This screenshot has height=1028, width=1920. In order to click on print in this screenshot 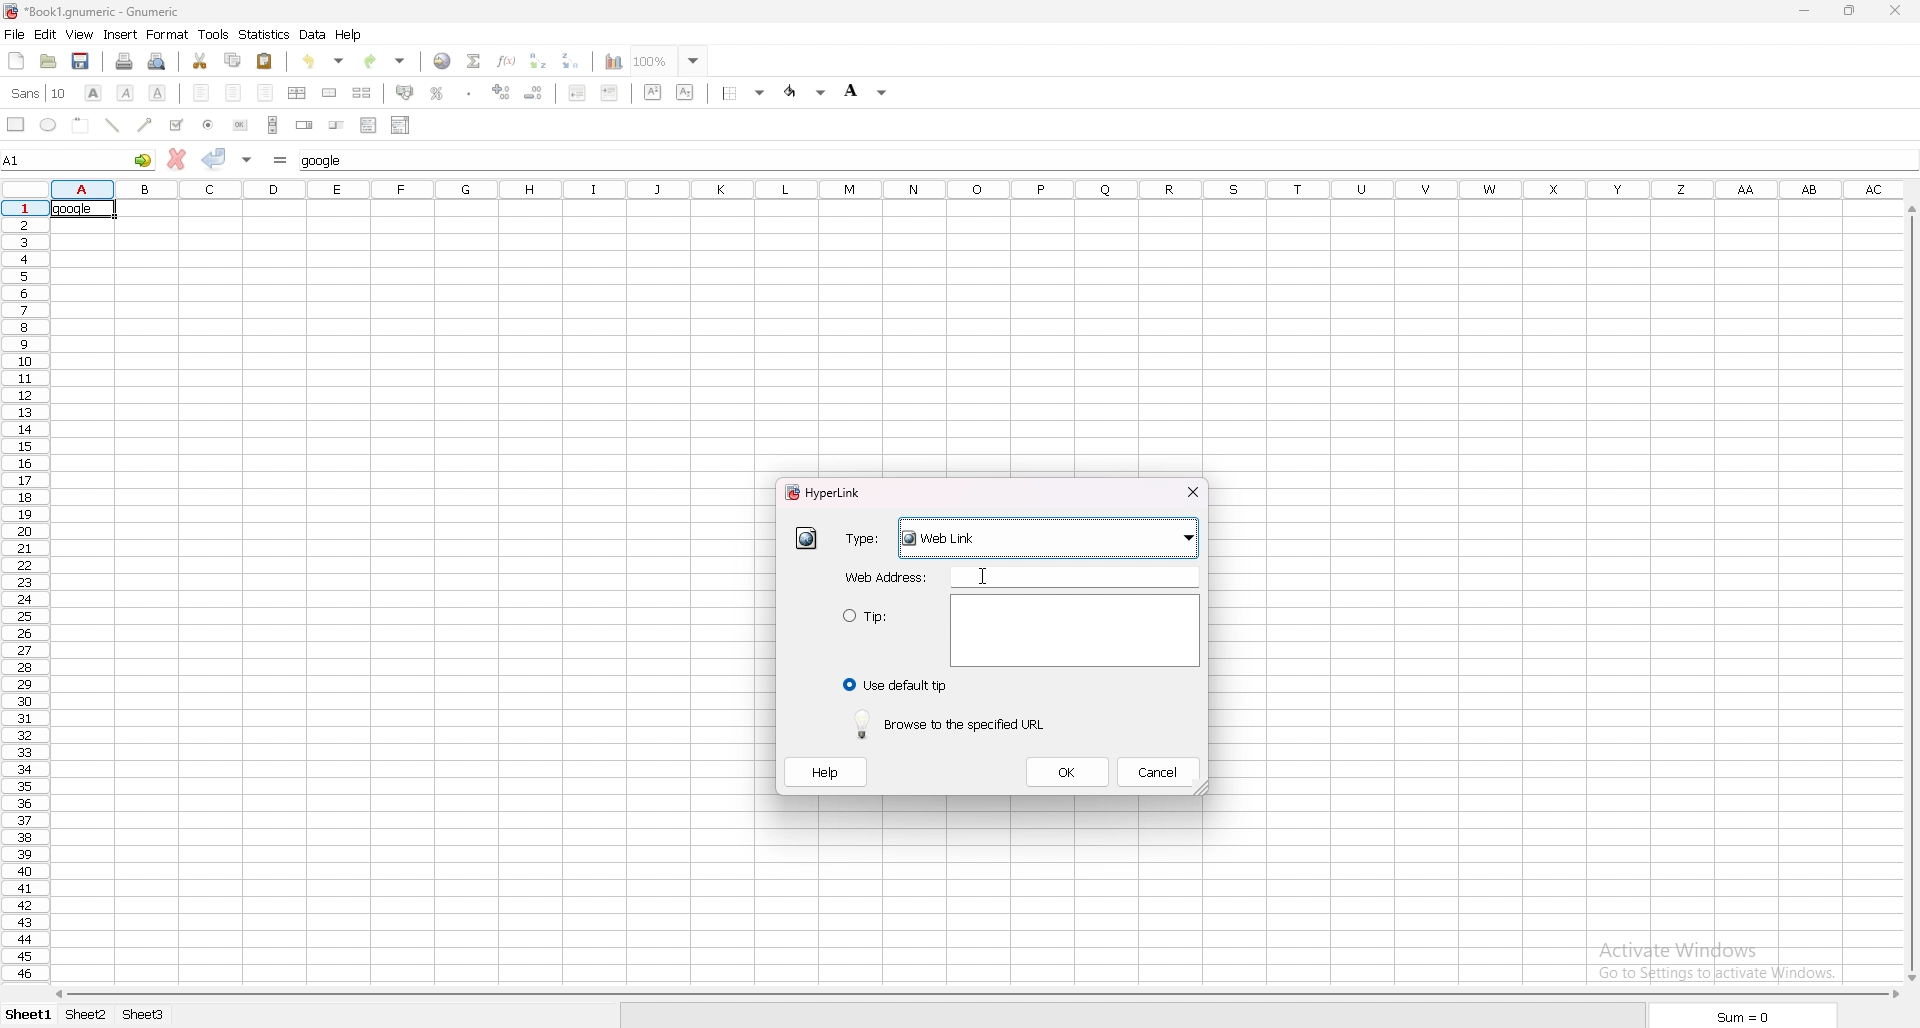, I will do `click(124, 61)`.